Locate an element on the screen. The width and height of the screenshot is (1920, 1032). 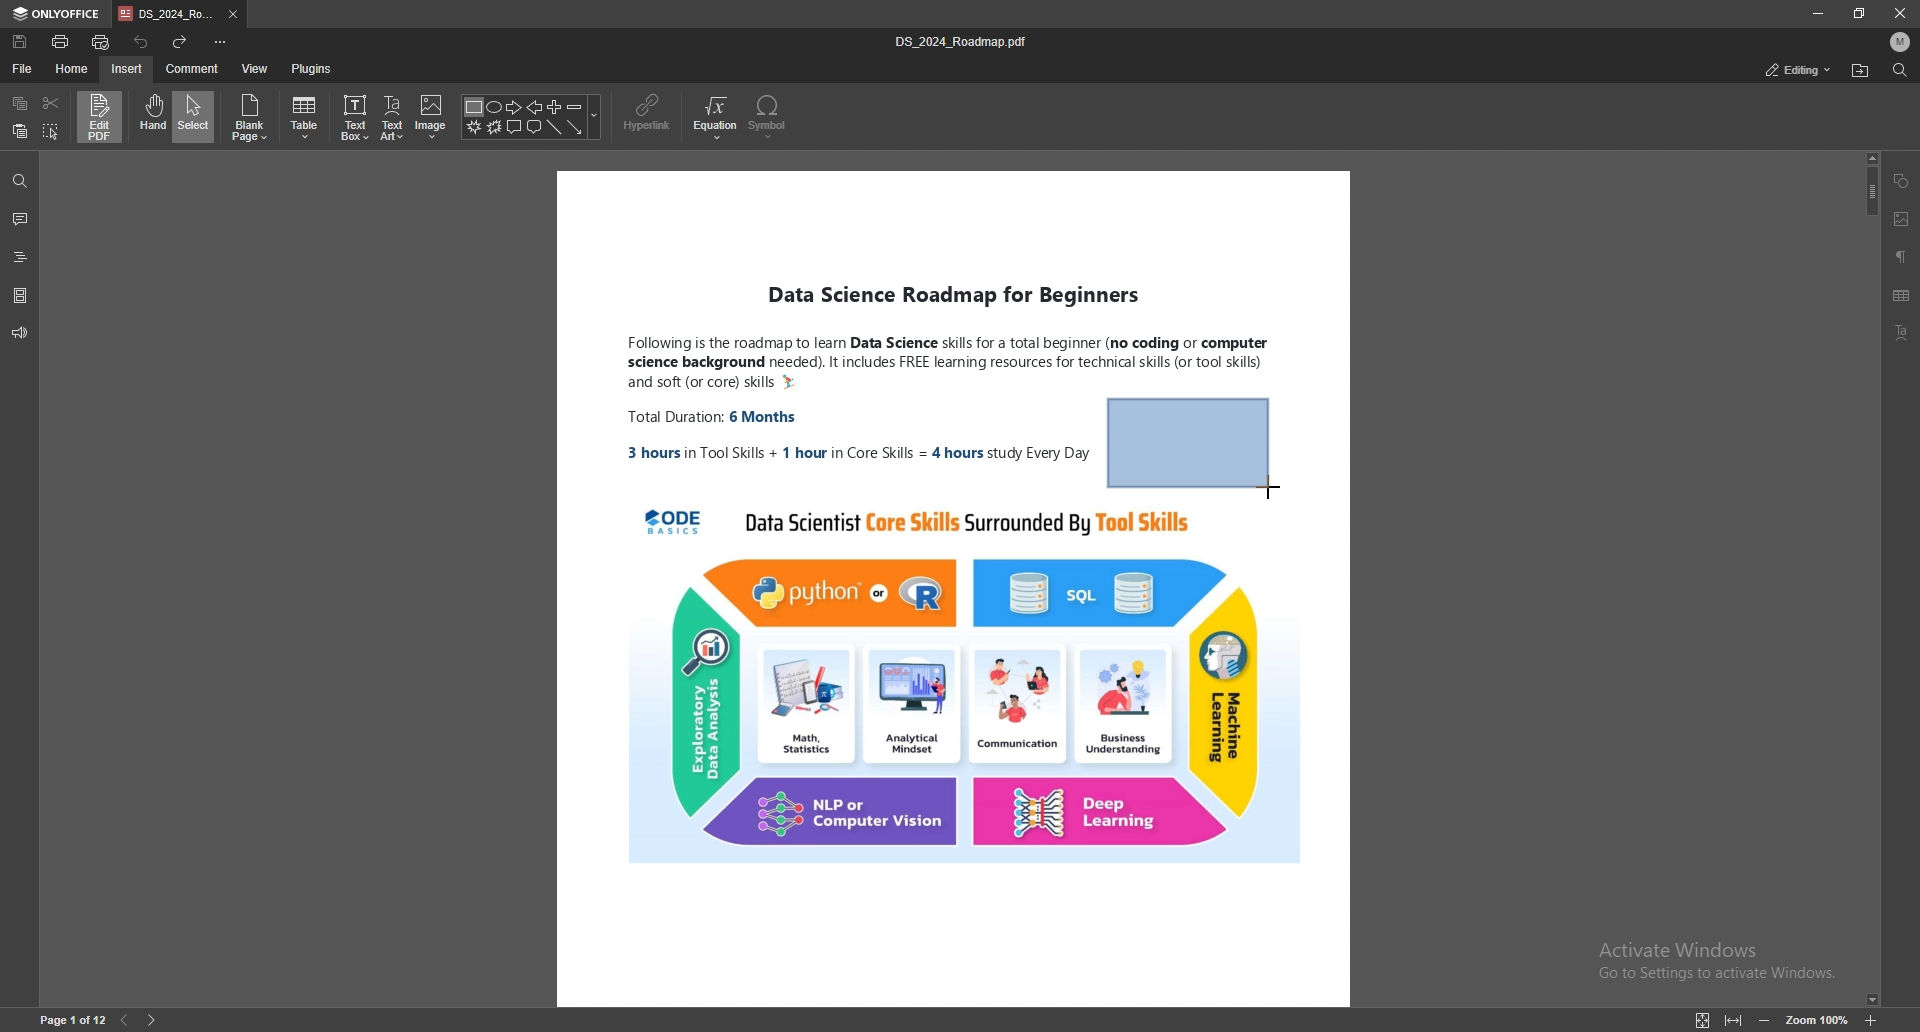
PDF is located at coordinates (1198, 755).